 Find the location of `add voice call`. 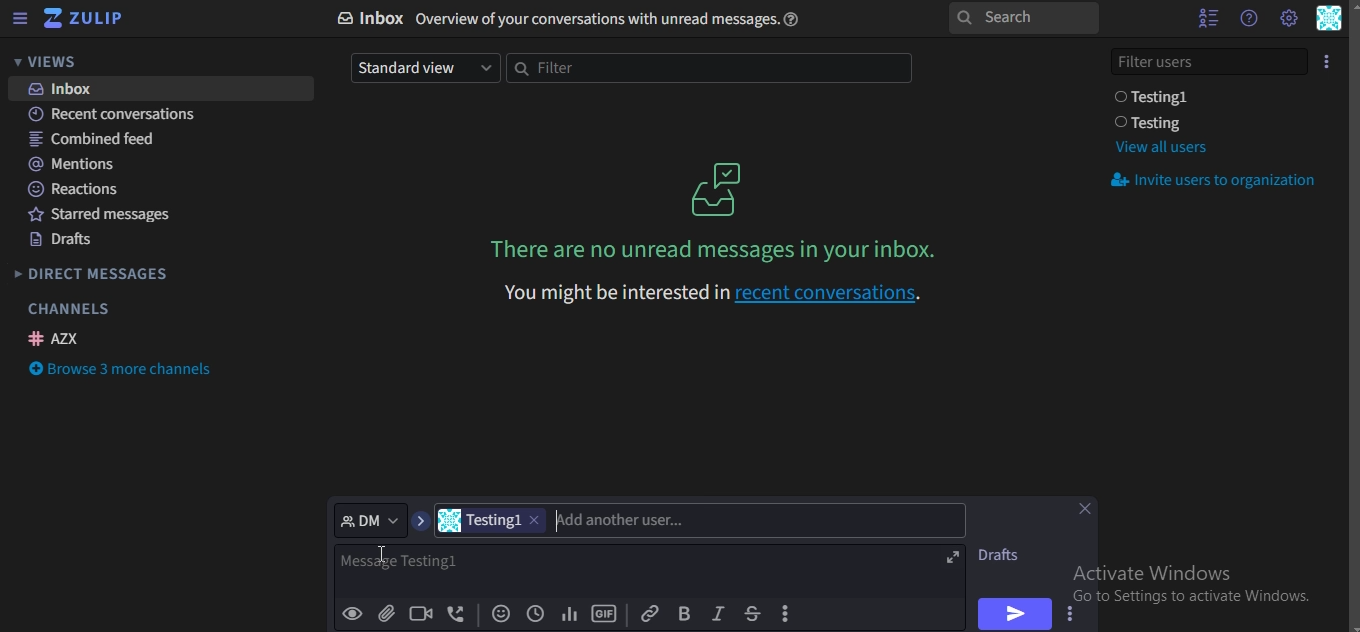

add voice call is located at coordinates (457, 615).